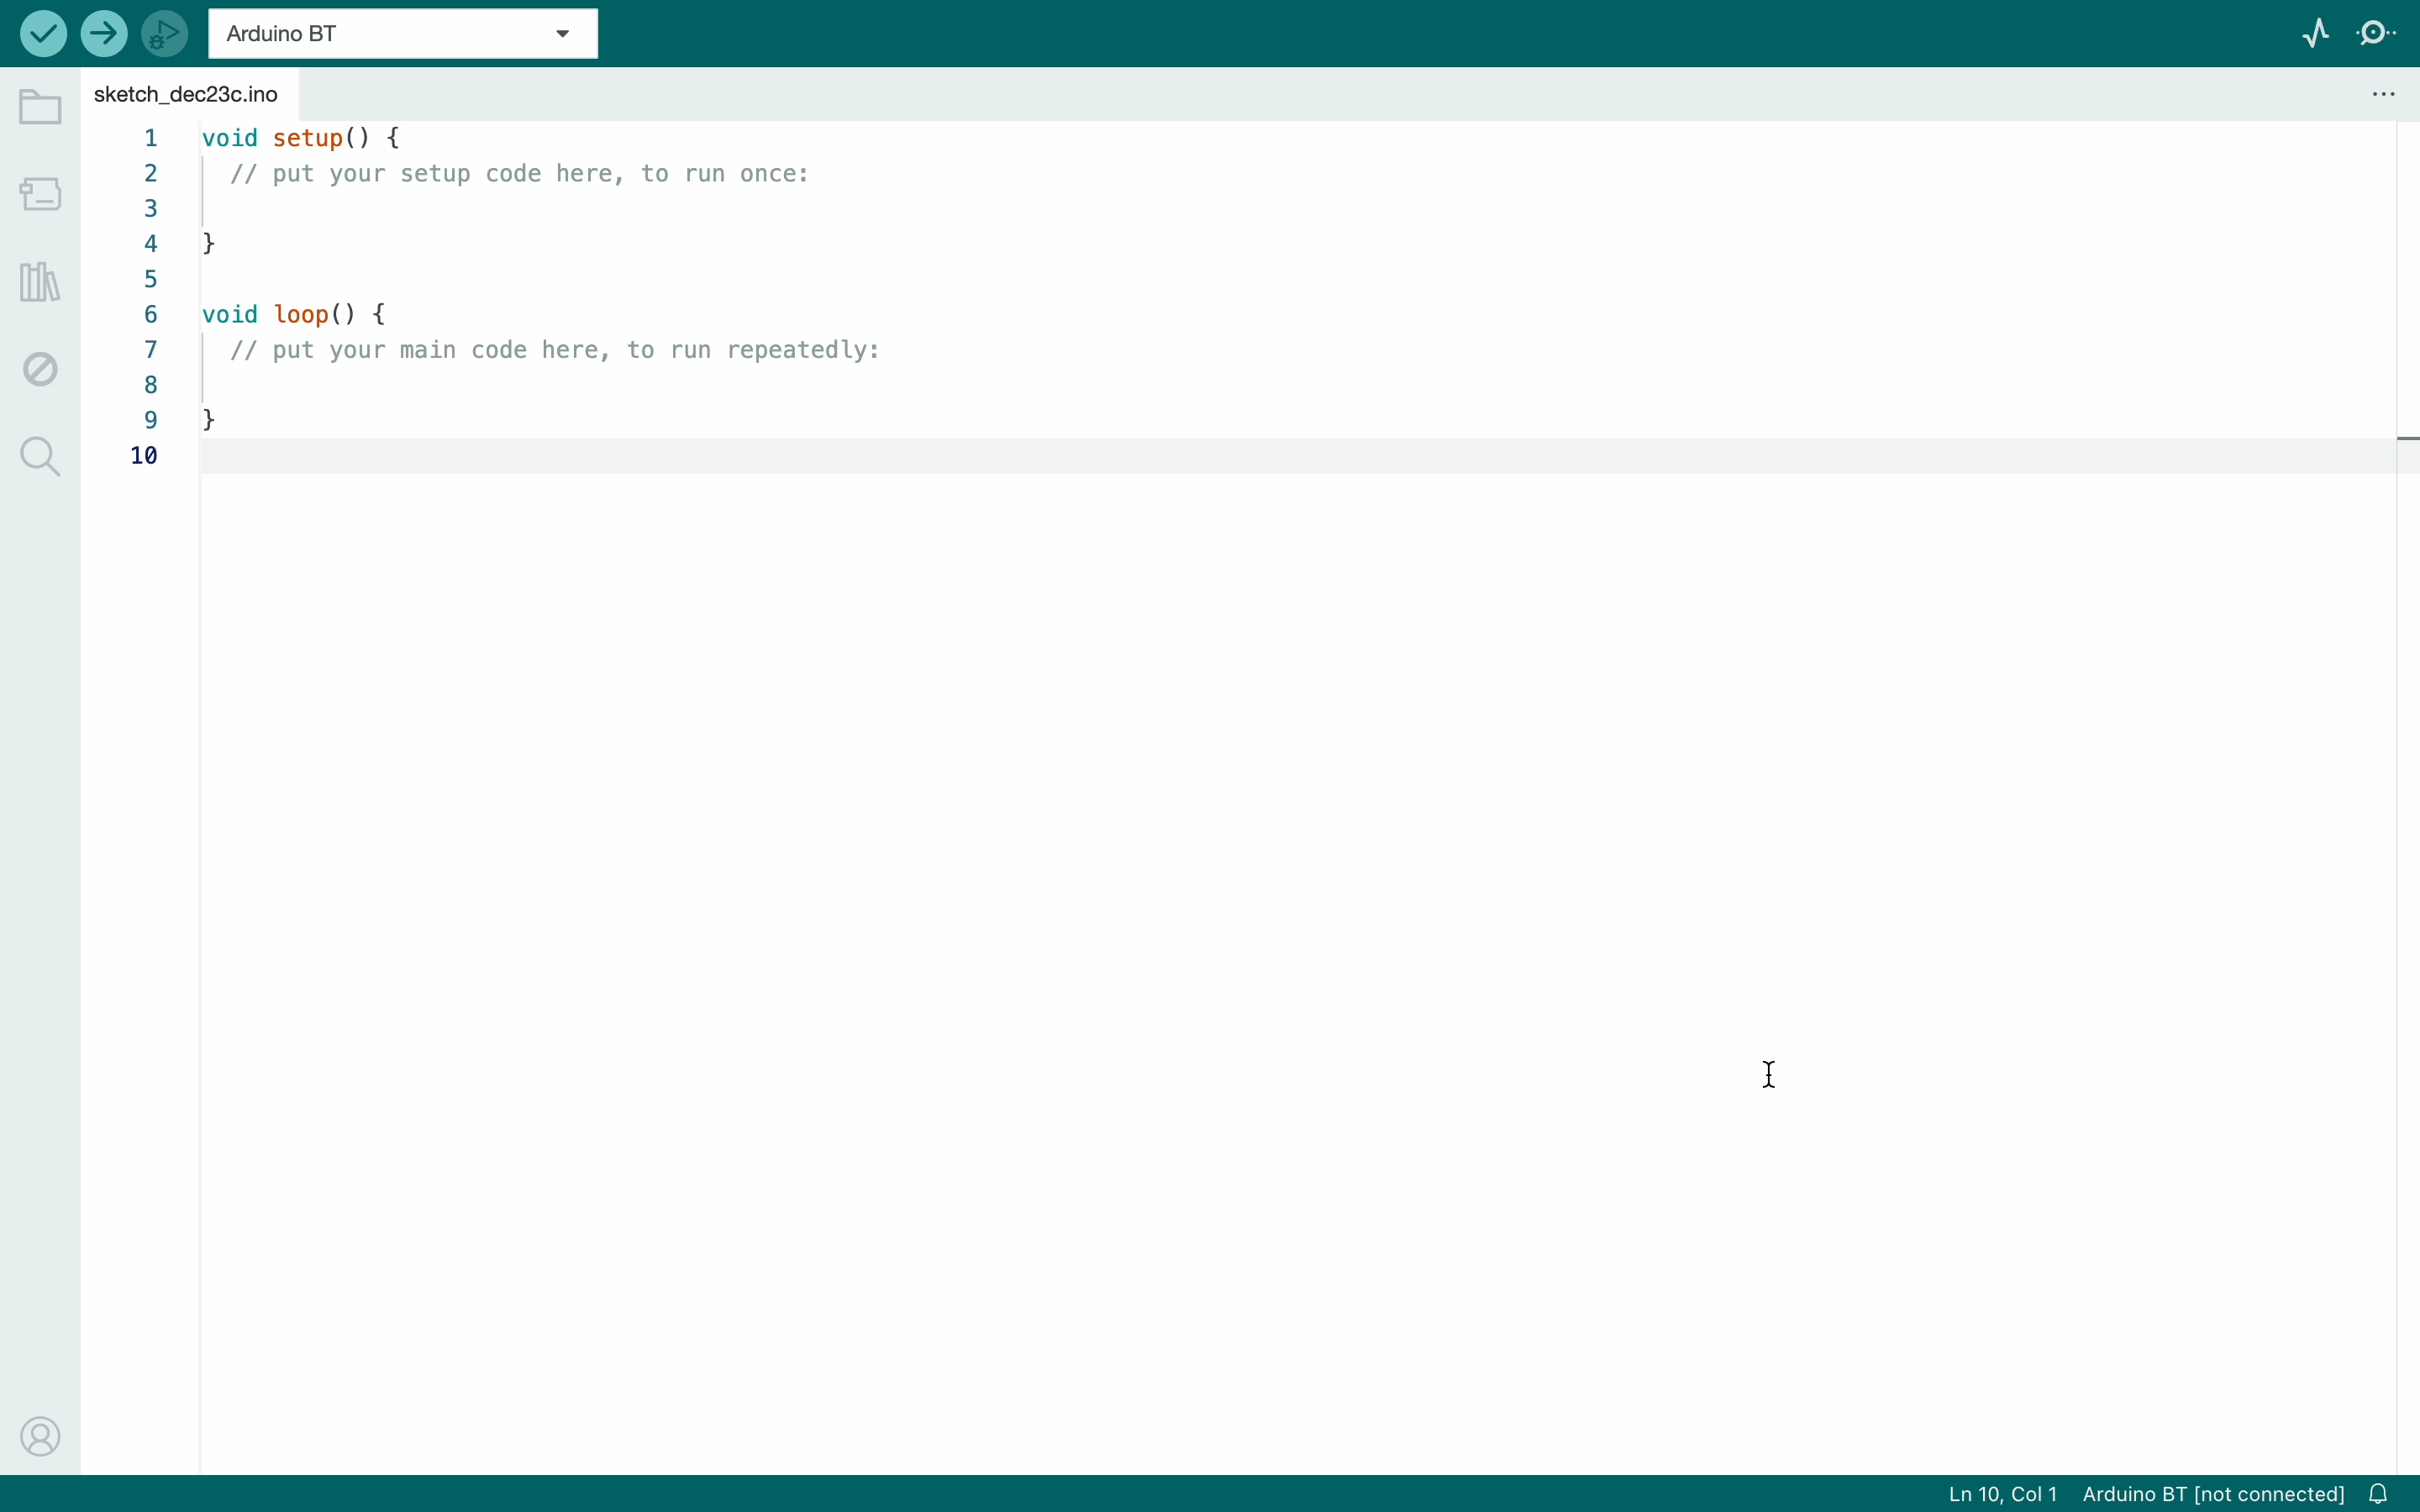 The image size is (2420, 1512). I want to click on verify, so click(39, 35).